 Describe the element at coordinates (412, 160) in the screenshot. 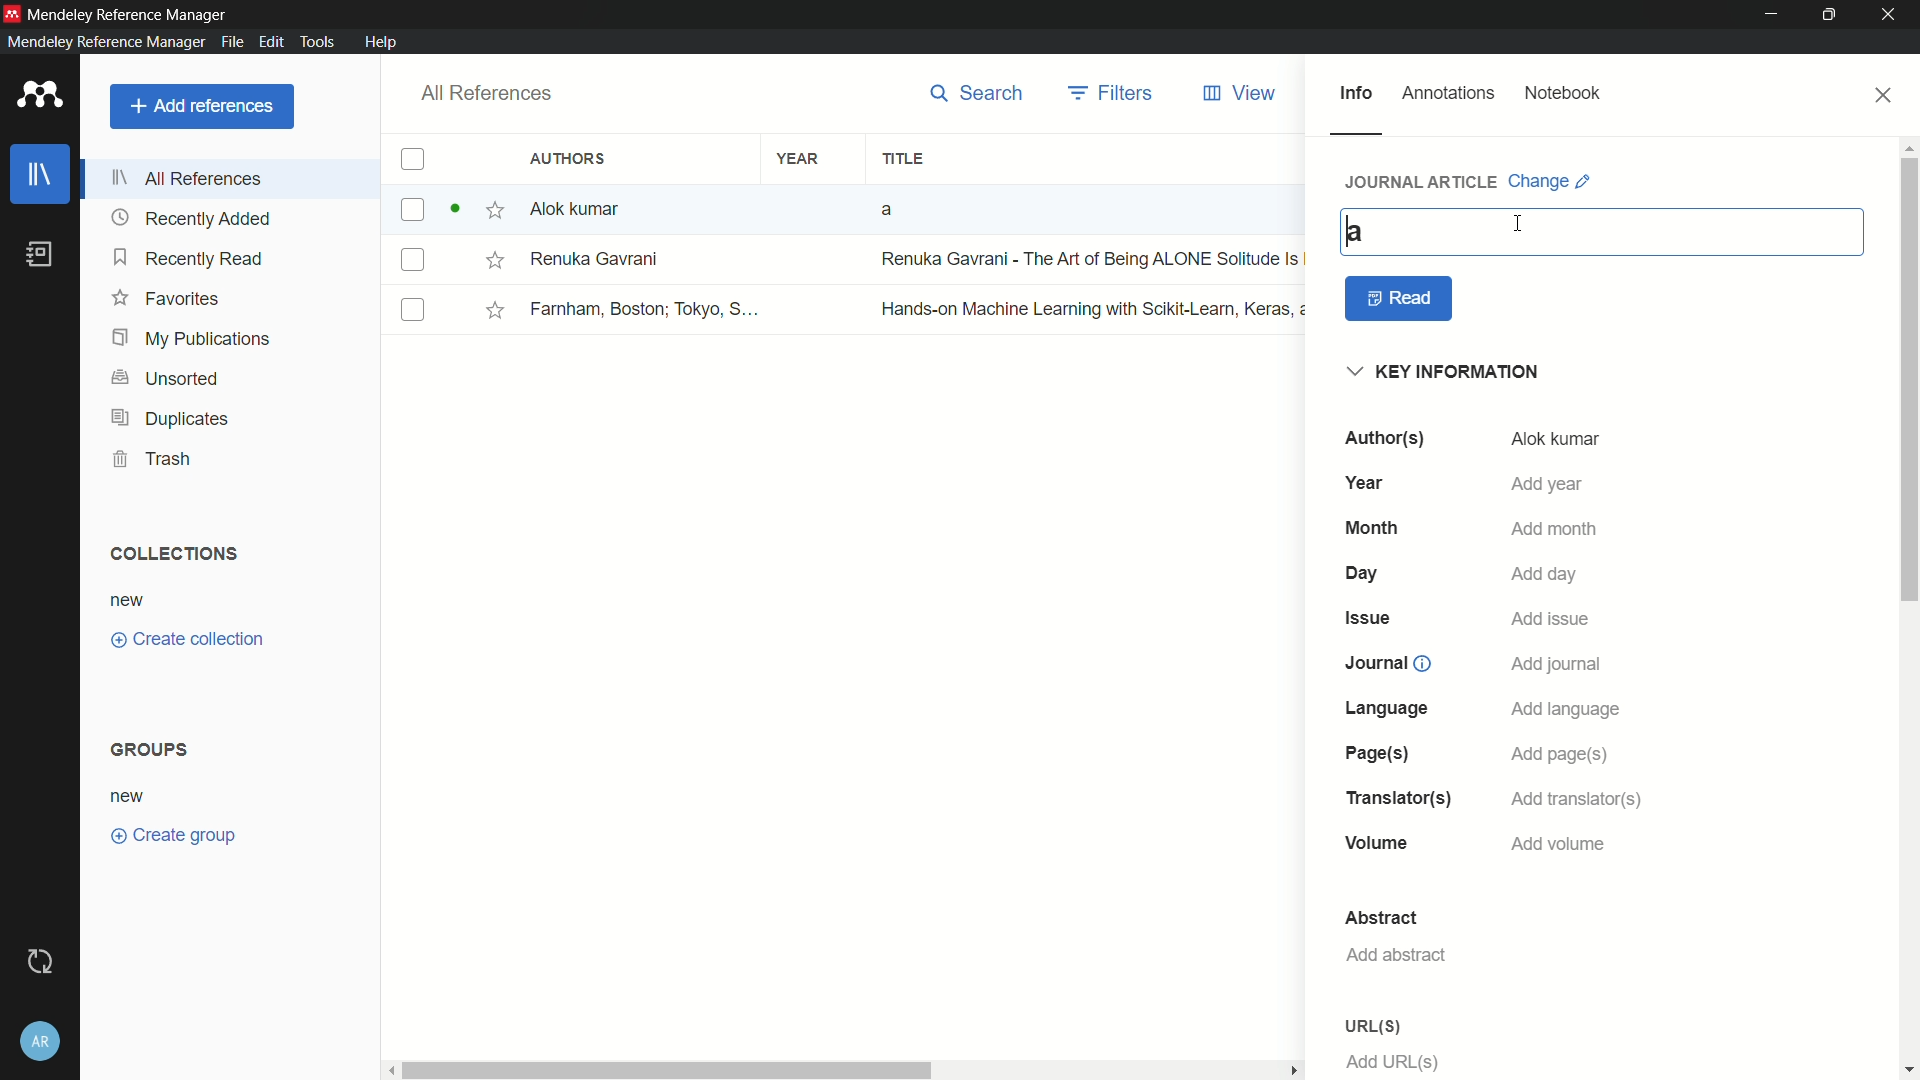

I see `checkbox` at that location.